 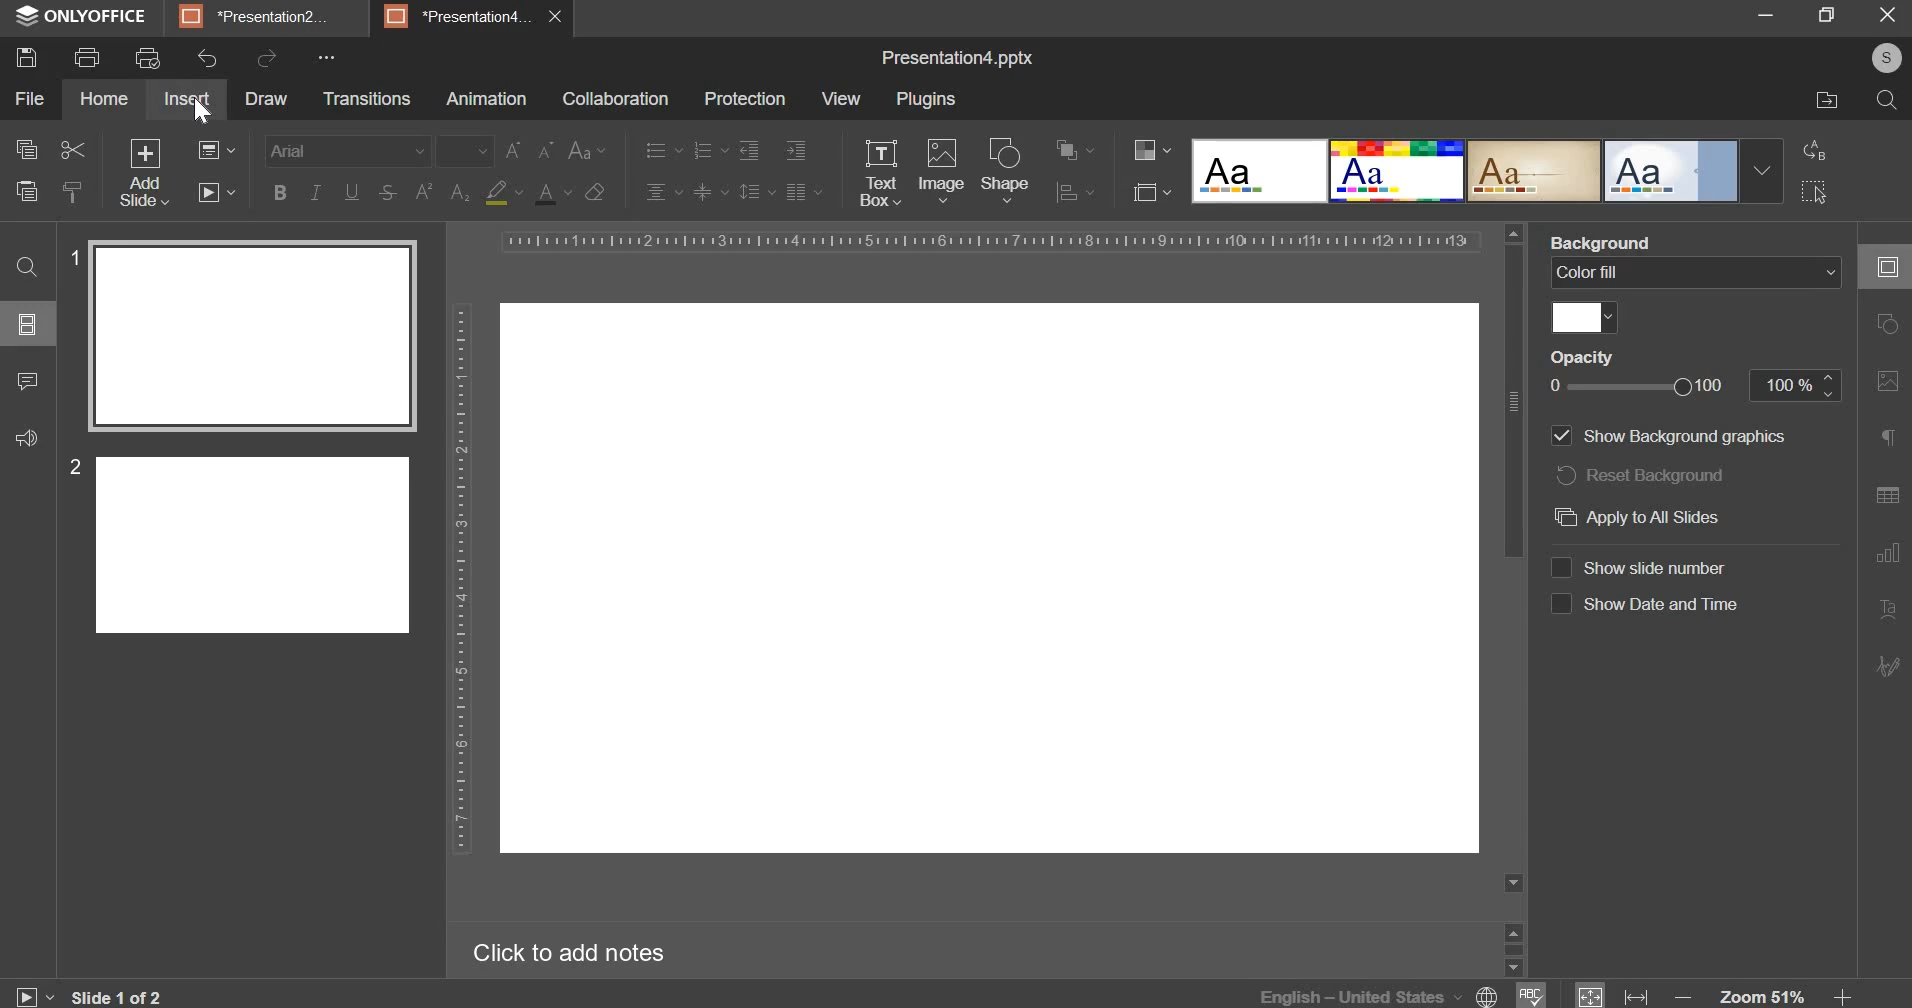 I want to click on s, so click(x=1890, y=58).